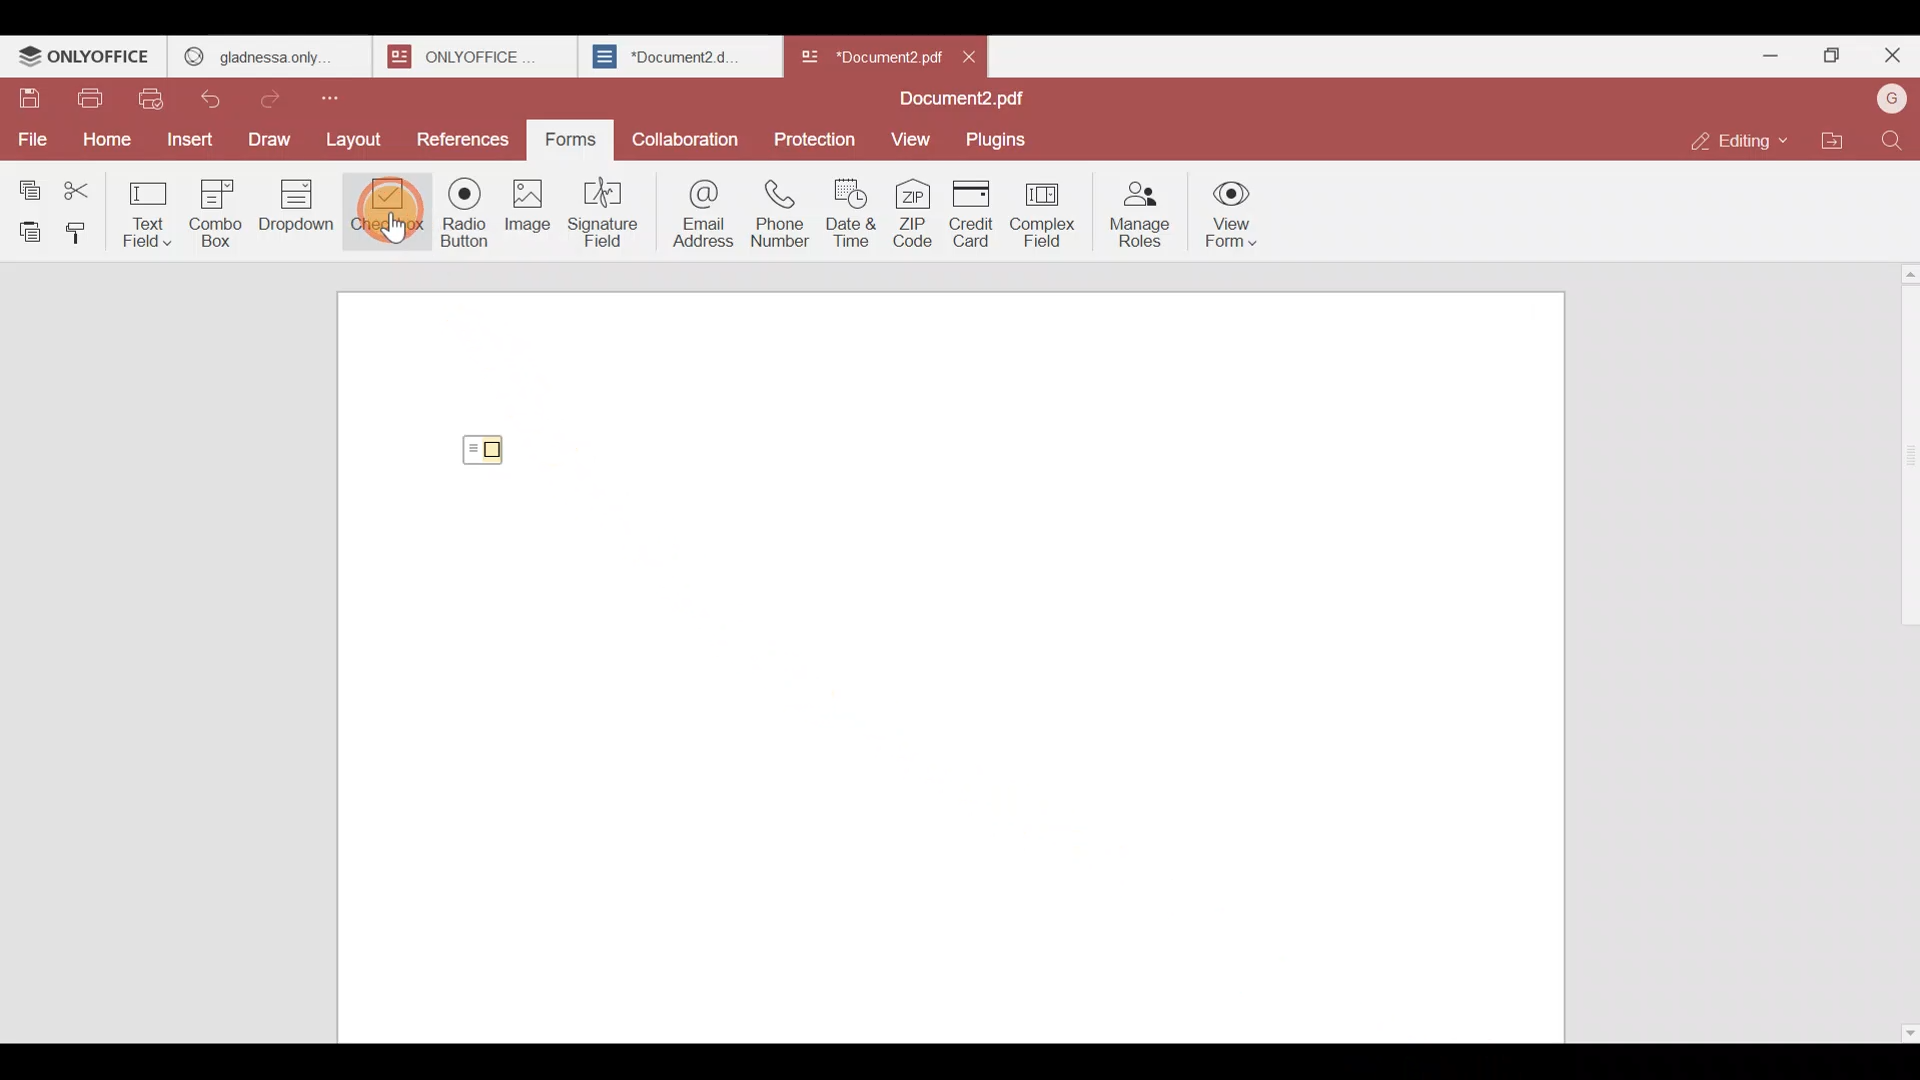  I want to click on ZIP code, so click(912, 215).